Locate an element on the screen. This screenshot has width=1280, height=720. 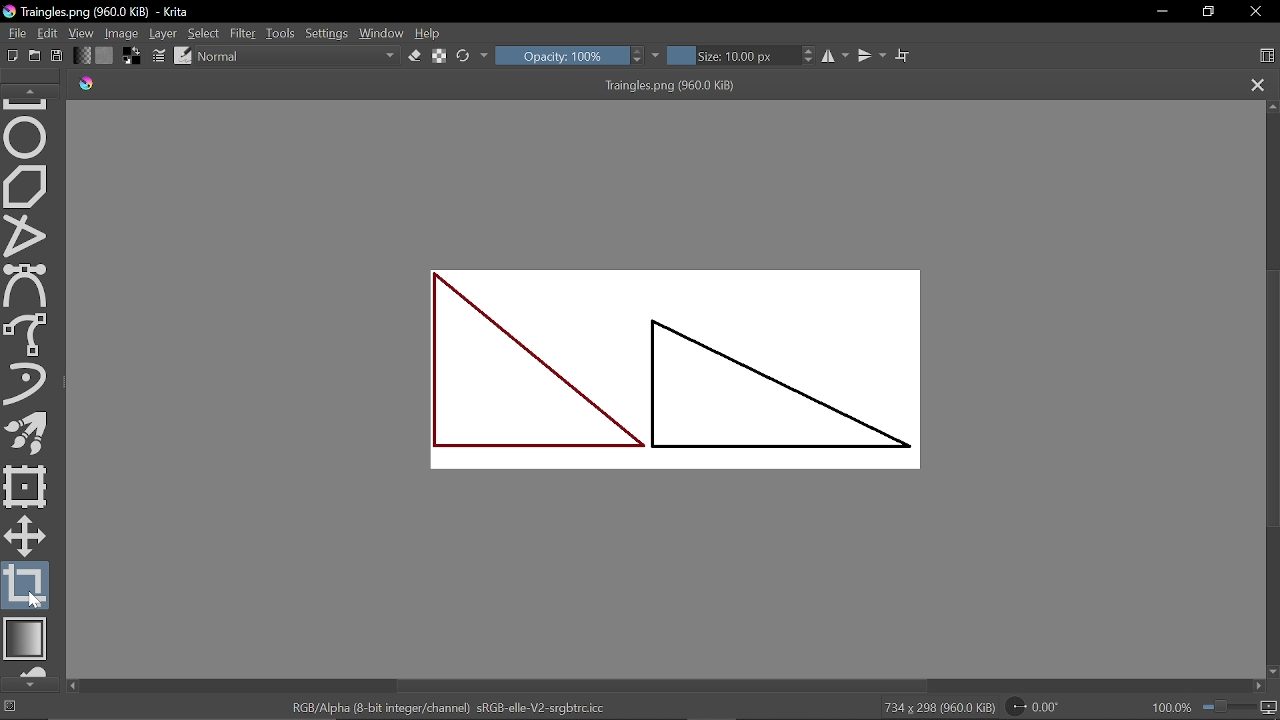
Crop tool is located at coordinates (26, 586).